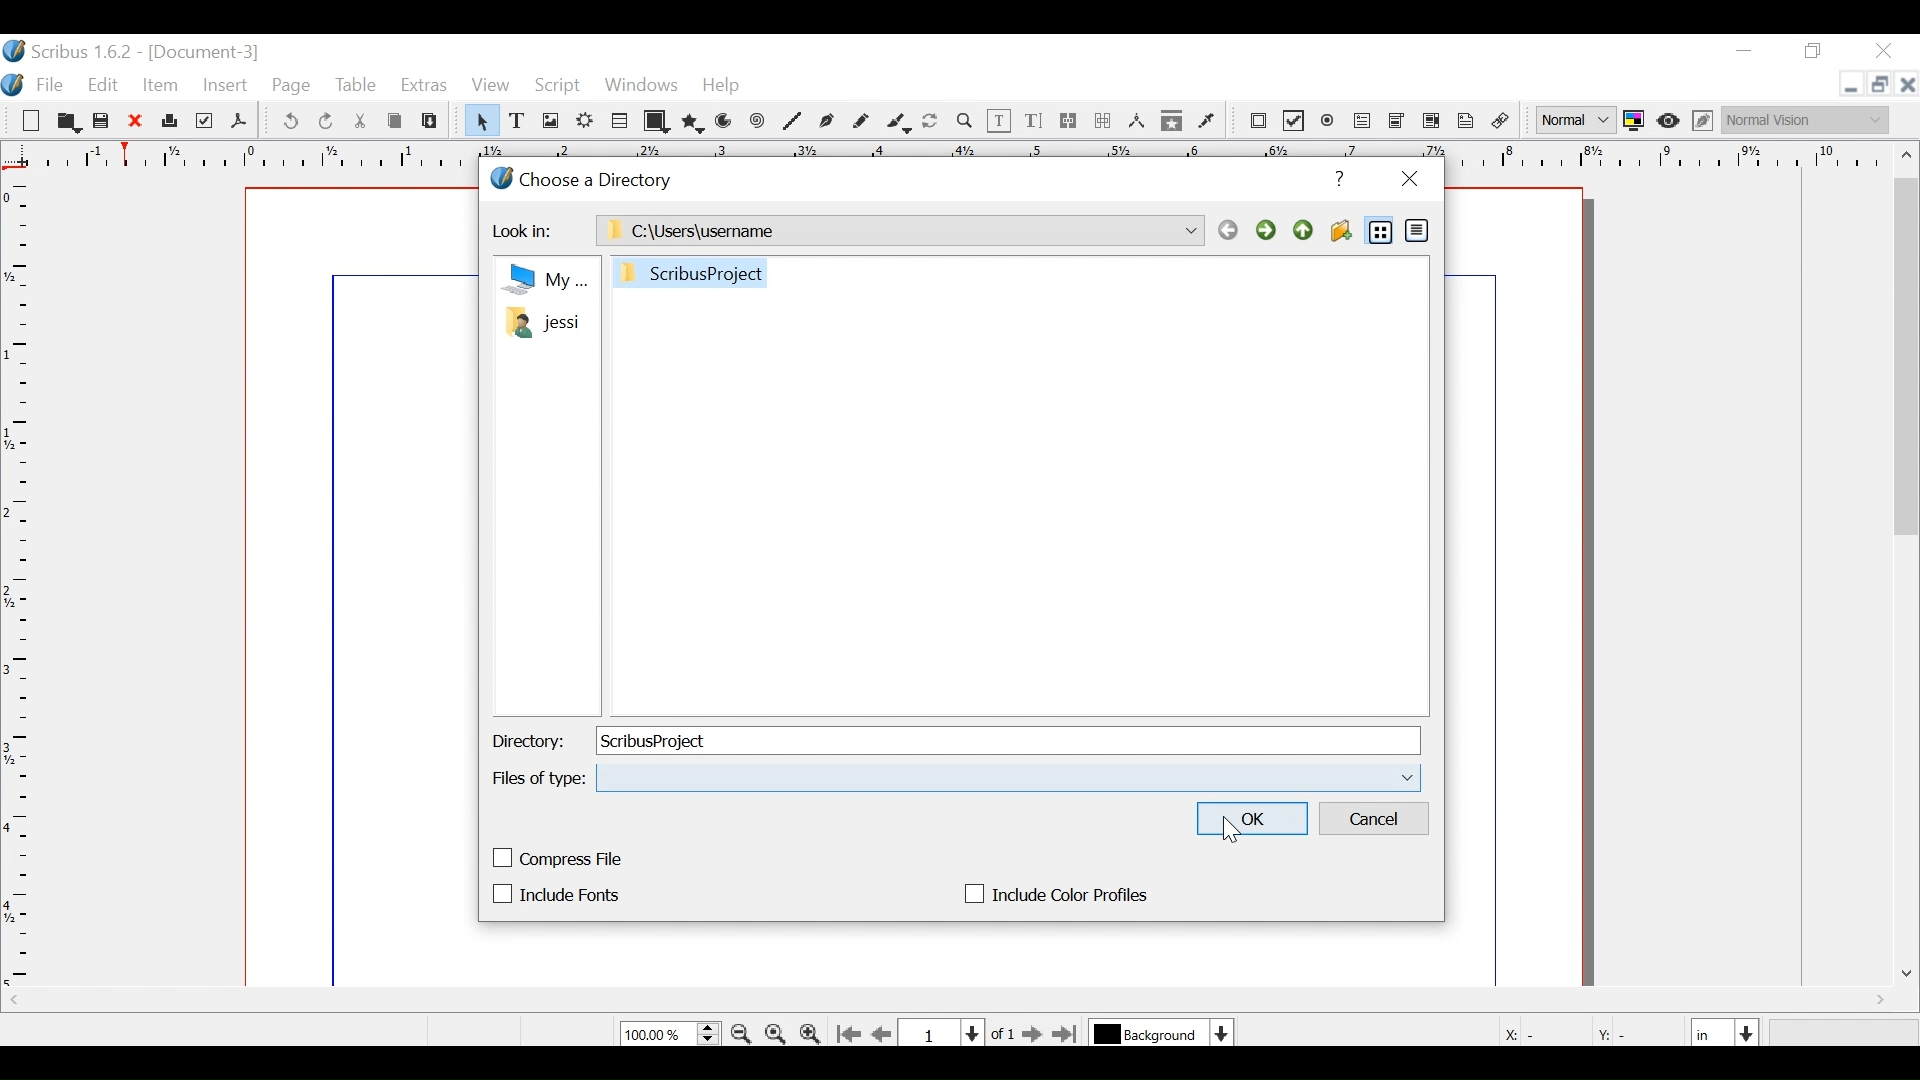 This screenshot has width=1920, height=1080. What do you see at coordinates (325, 121) in the screenshot?
I see `Redo` at bounding box center [325, 121].